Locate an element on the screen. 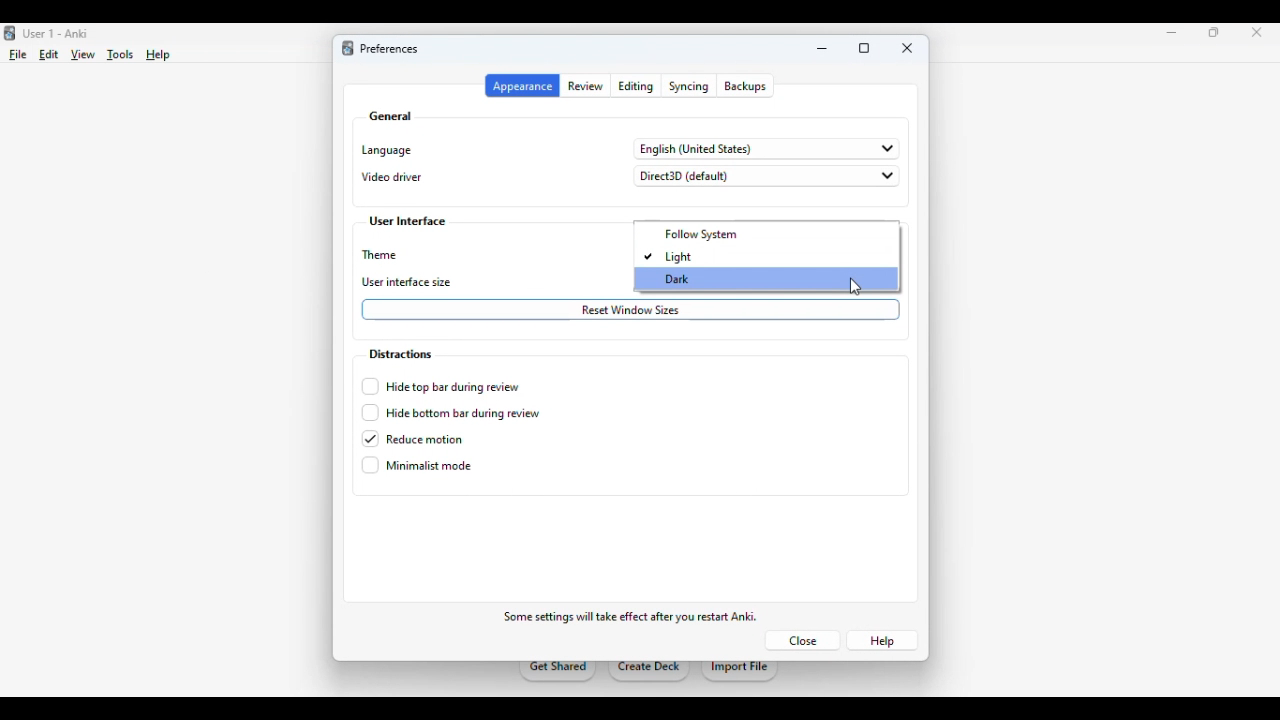 The width and height of the screenshot is (1280, 720). review is located at coordinates (586, 86).